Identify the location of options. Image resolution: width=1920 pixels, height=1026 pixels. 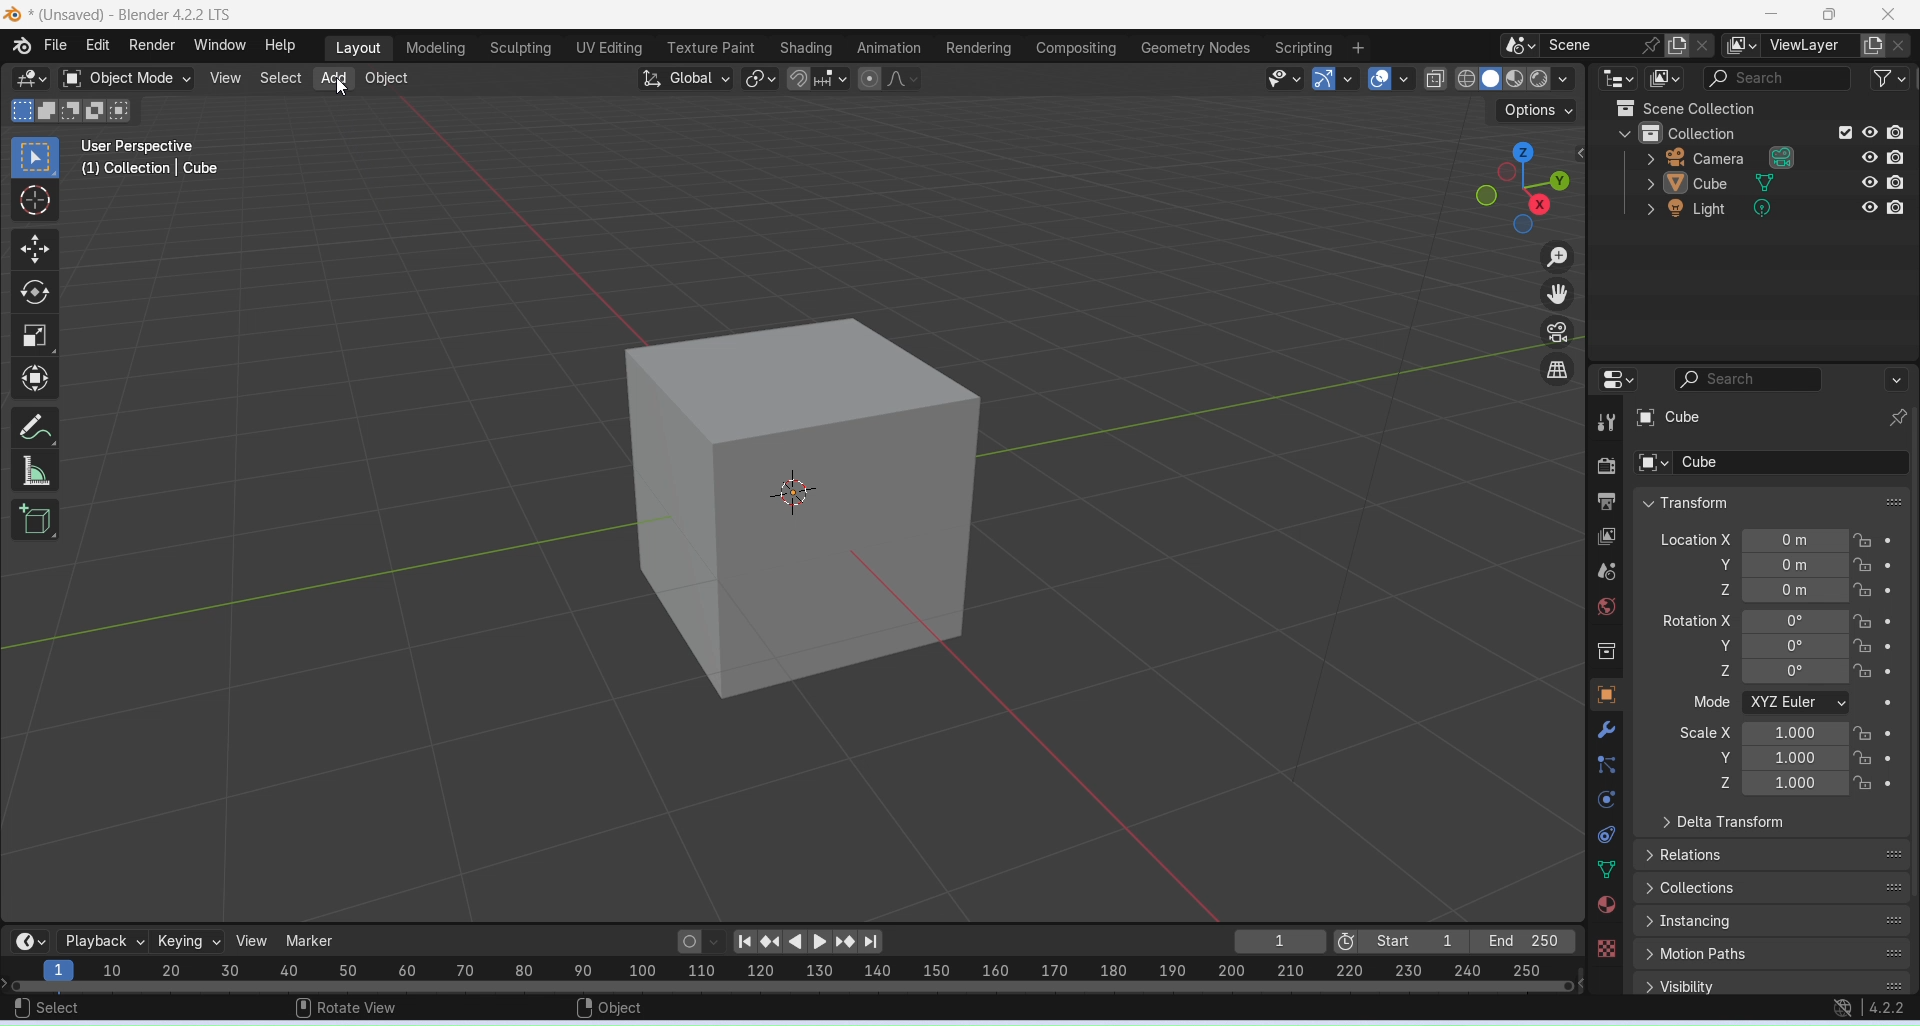
(1520, 46).